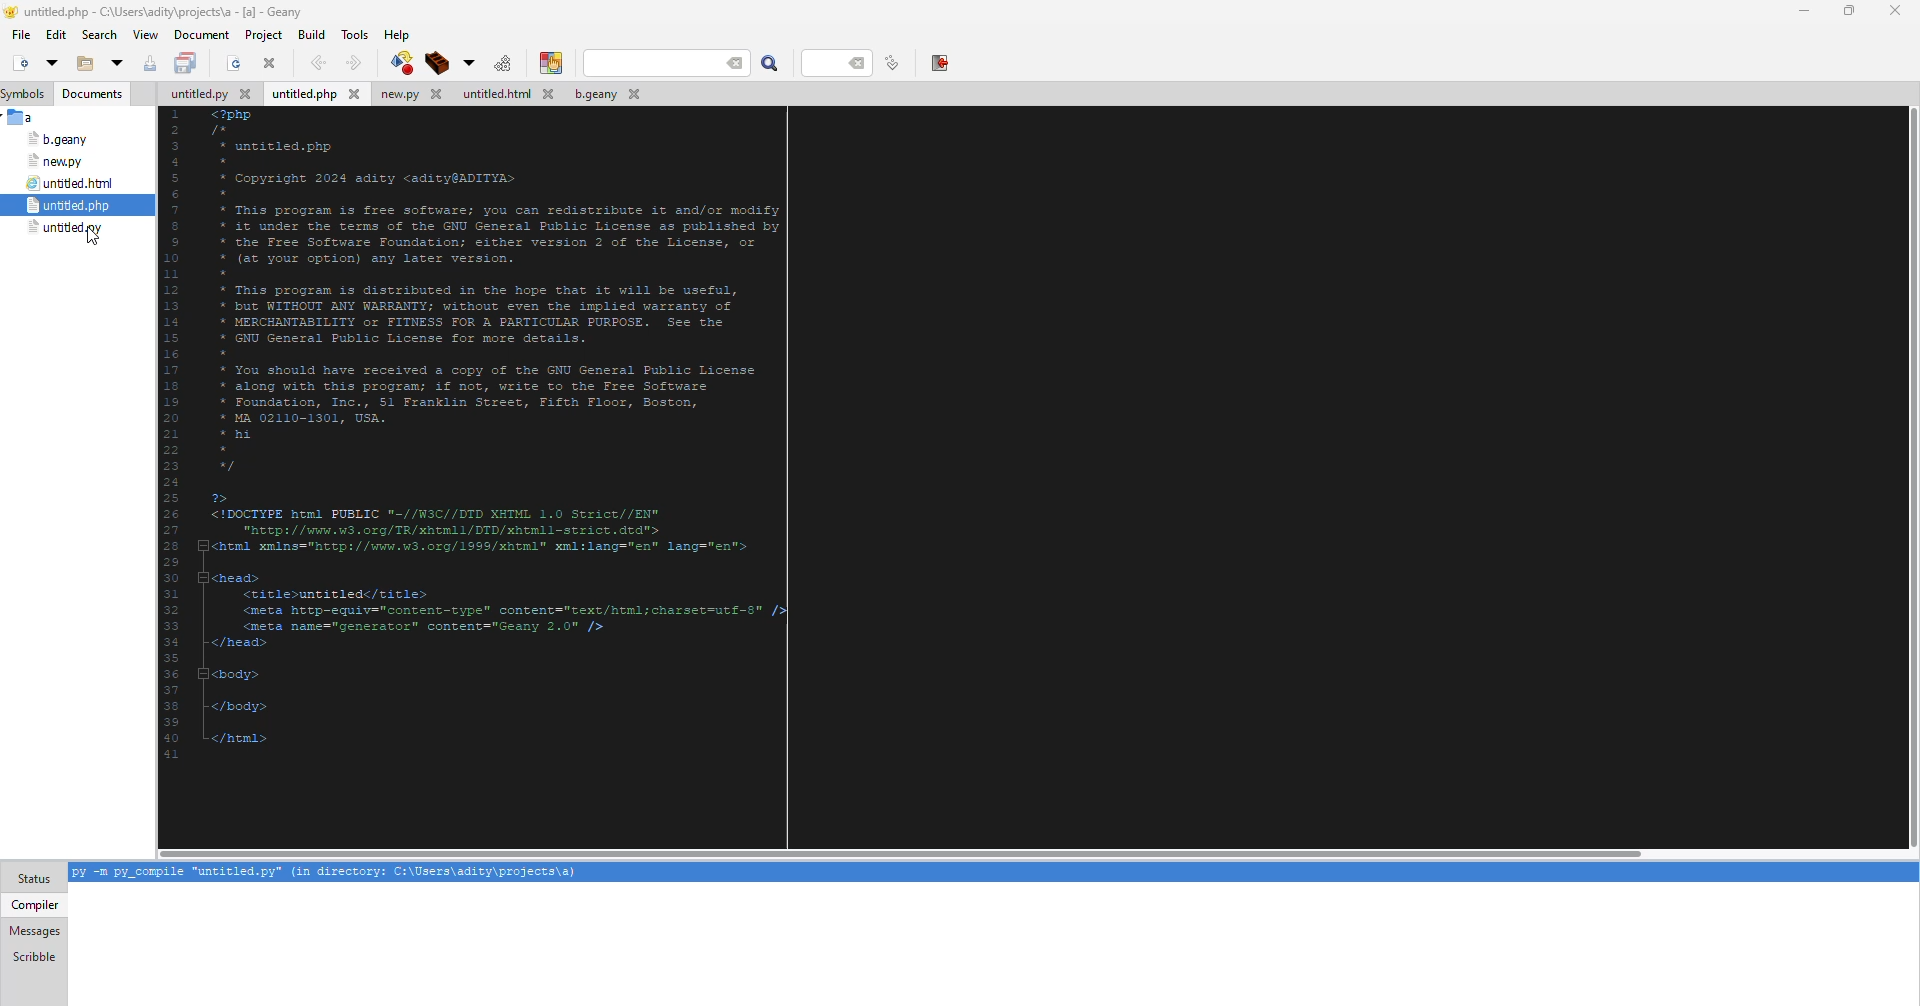 The width and height of the screenshot is (1920, 1006). I want to click on document, so click(92, 95).